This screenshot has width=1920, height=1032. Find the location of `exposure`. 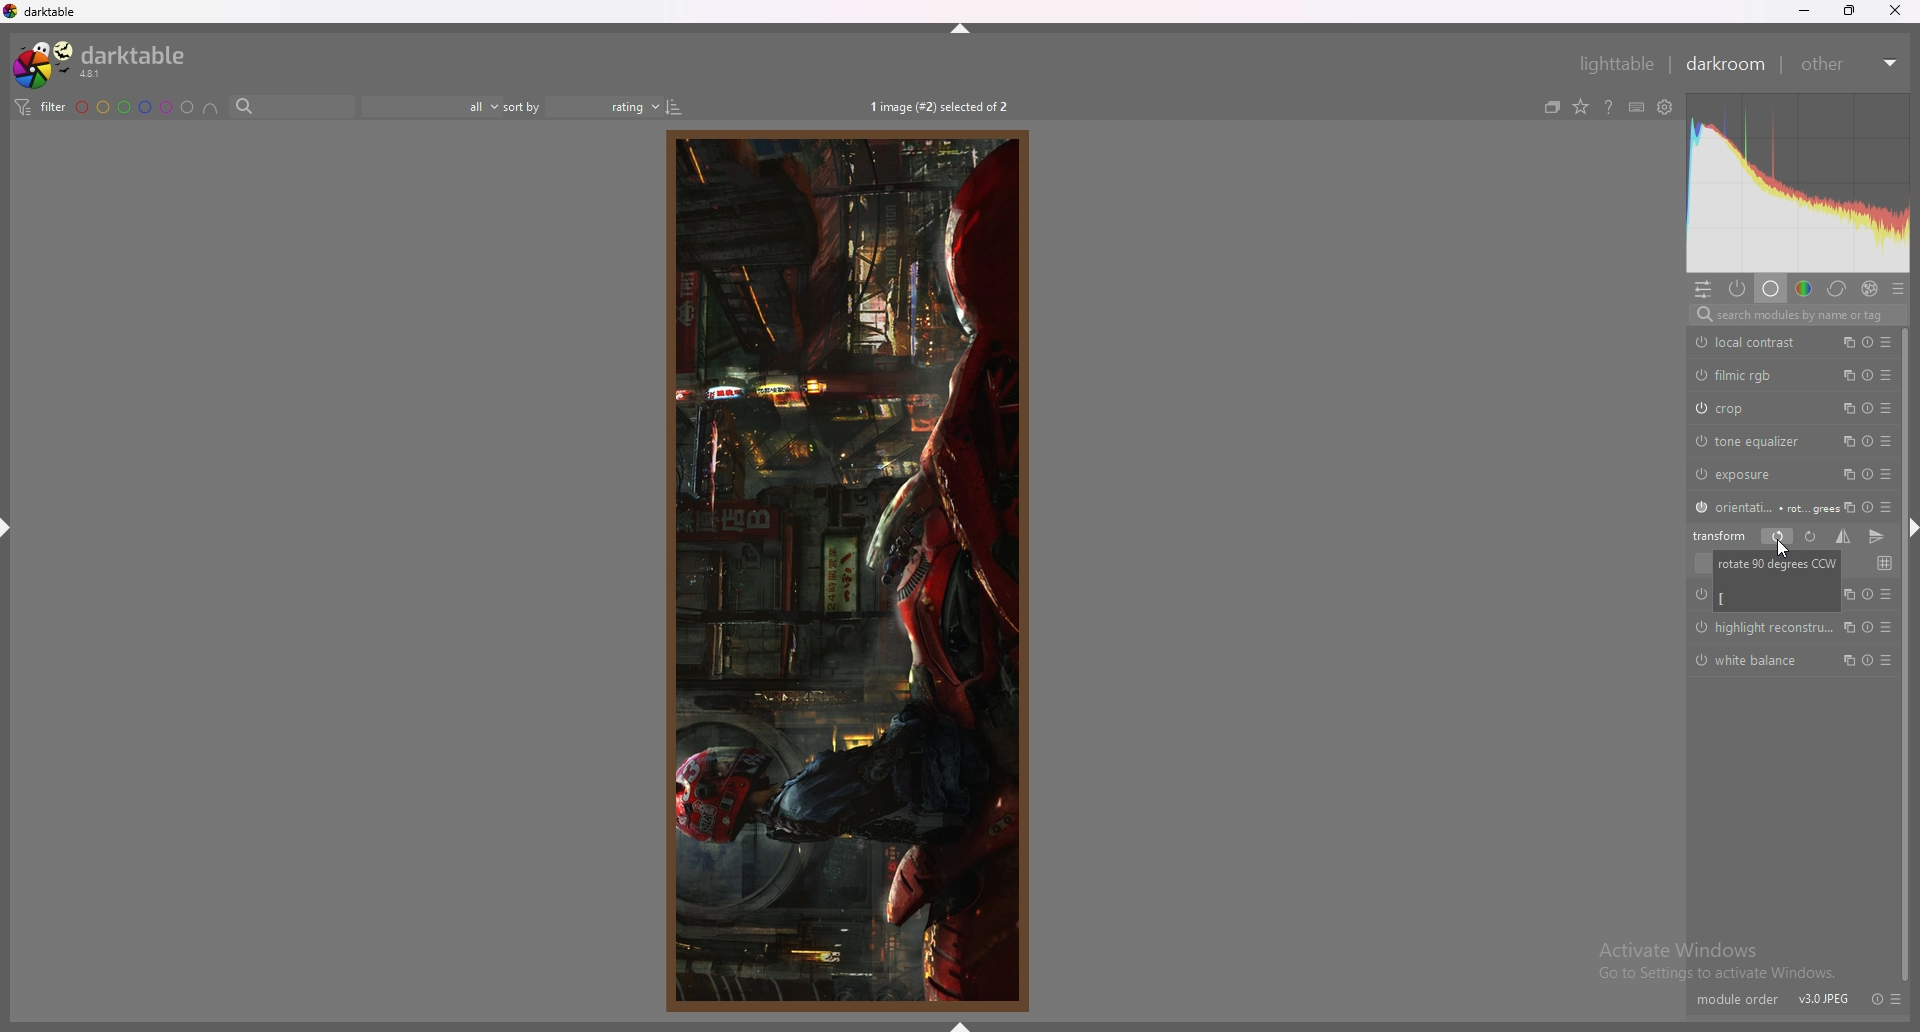

exposure is located at coordinates (1741, 474).